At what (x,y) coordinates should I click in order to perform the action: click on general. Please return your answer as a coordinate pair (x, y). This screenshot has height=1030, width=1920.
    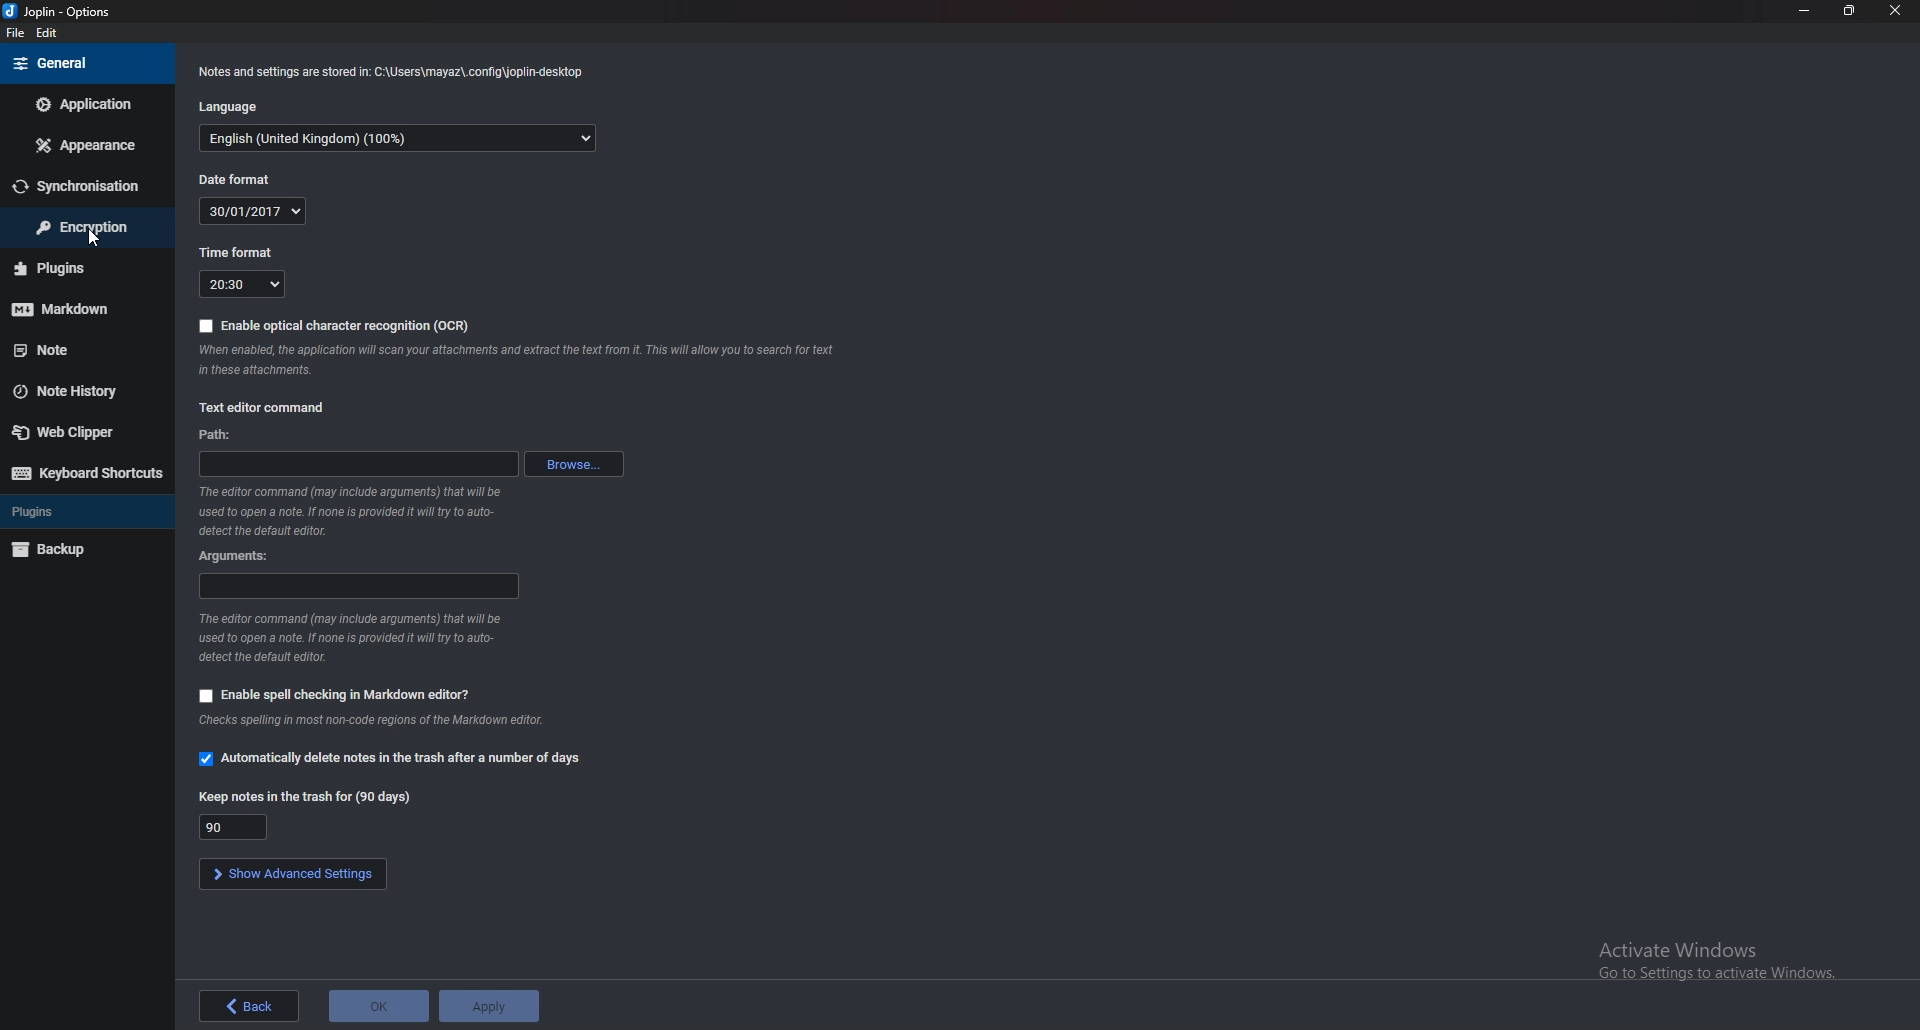
    Looking at the image, I should click on (84, 65).